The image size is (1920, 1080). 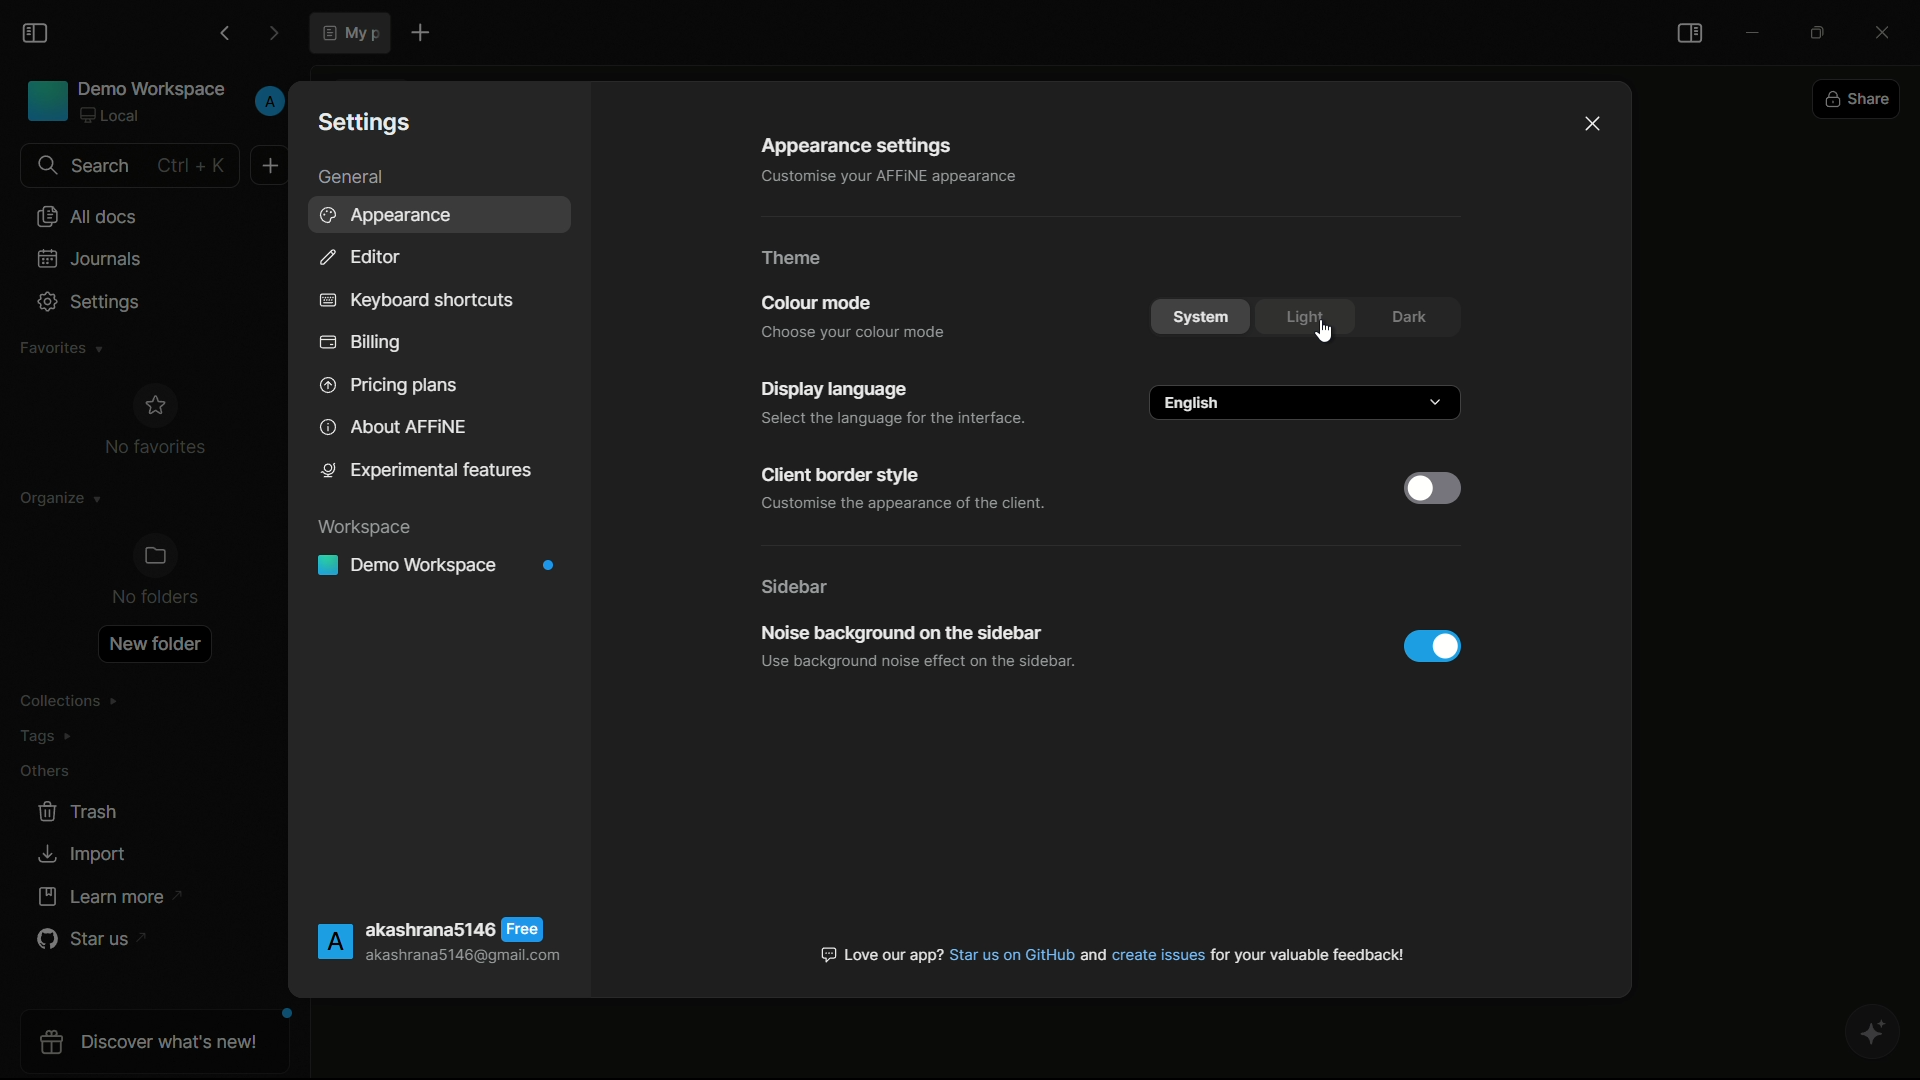 What do you see at coordinates (462, 957) in the screenshot?
I see `profile email` at bounding box center [462, 957].